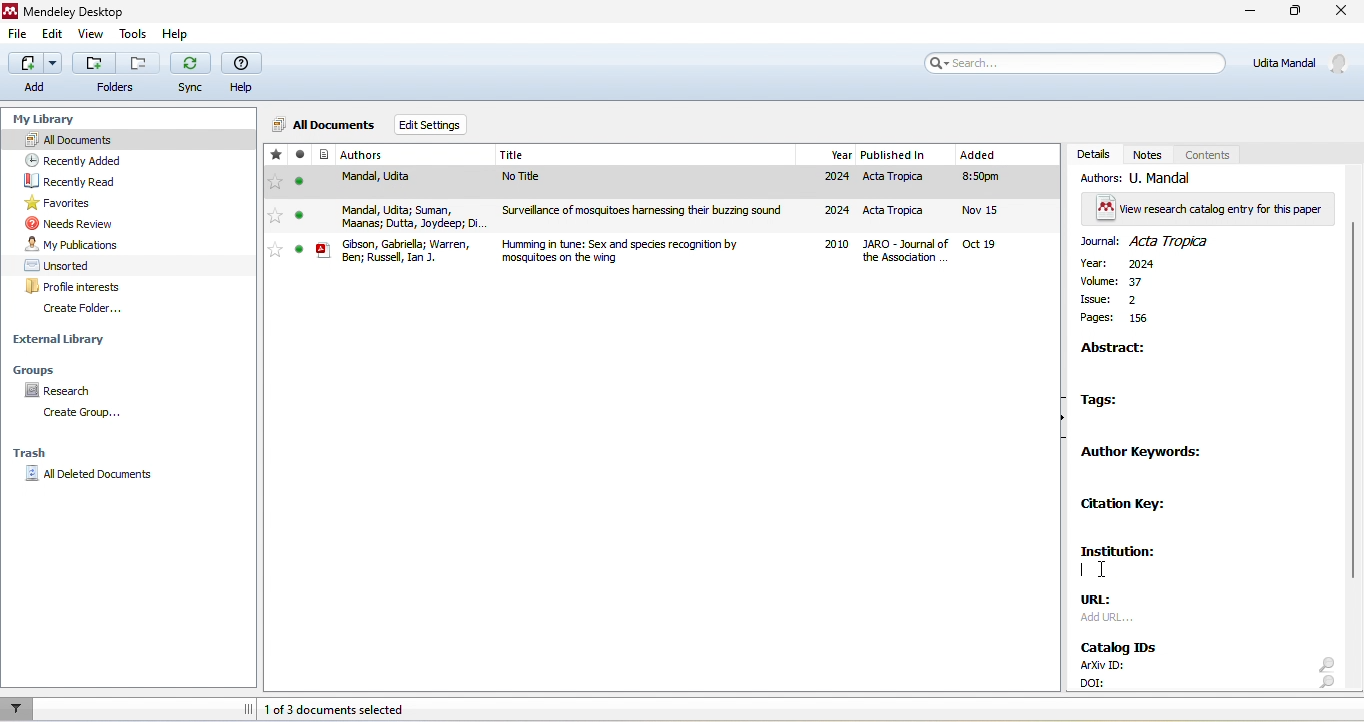 The height and width of the screenshot is (722, 1364). What do you see at coordinates (275, 183) in the screenshot?
I see `favorites toggle` at bounding box center [275, 183].